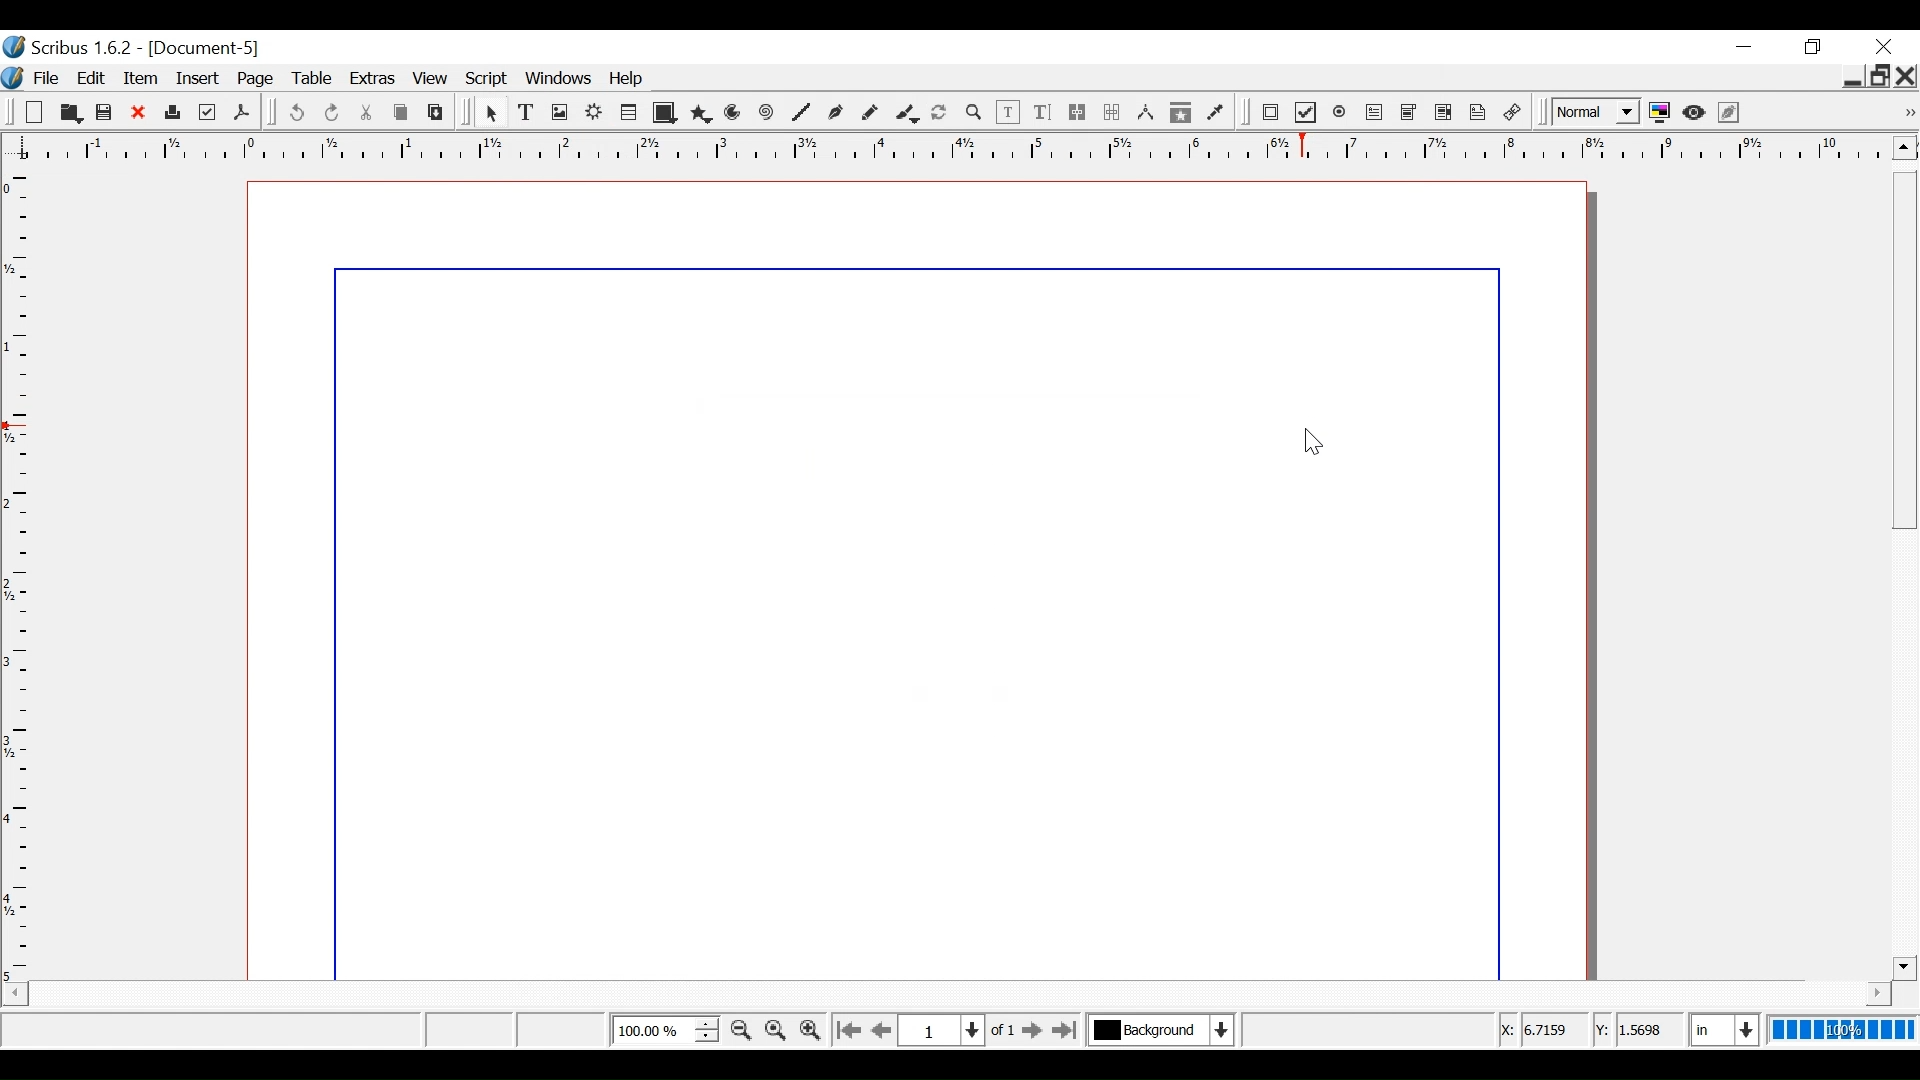  Describe the element at coordinates (143, 78) in the screenshot. I see `Item` at that location.